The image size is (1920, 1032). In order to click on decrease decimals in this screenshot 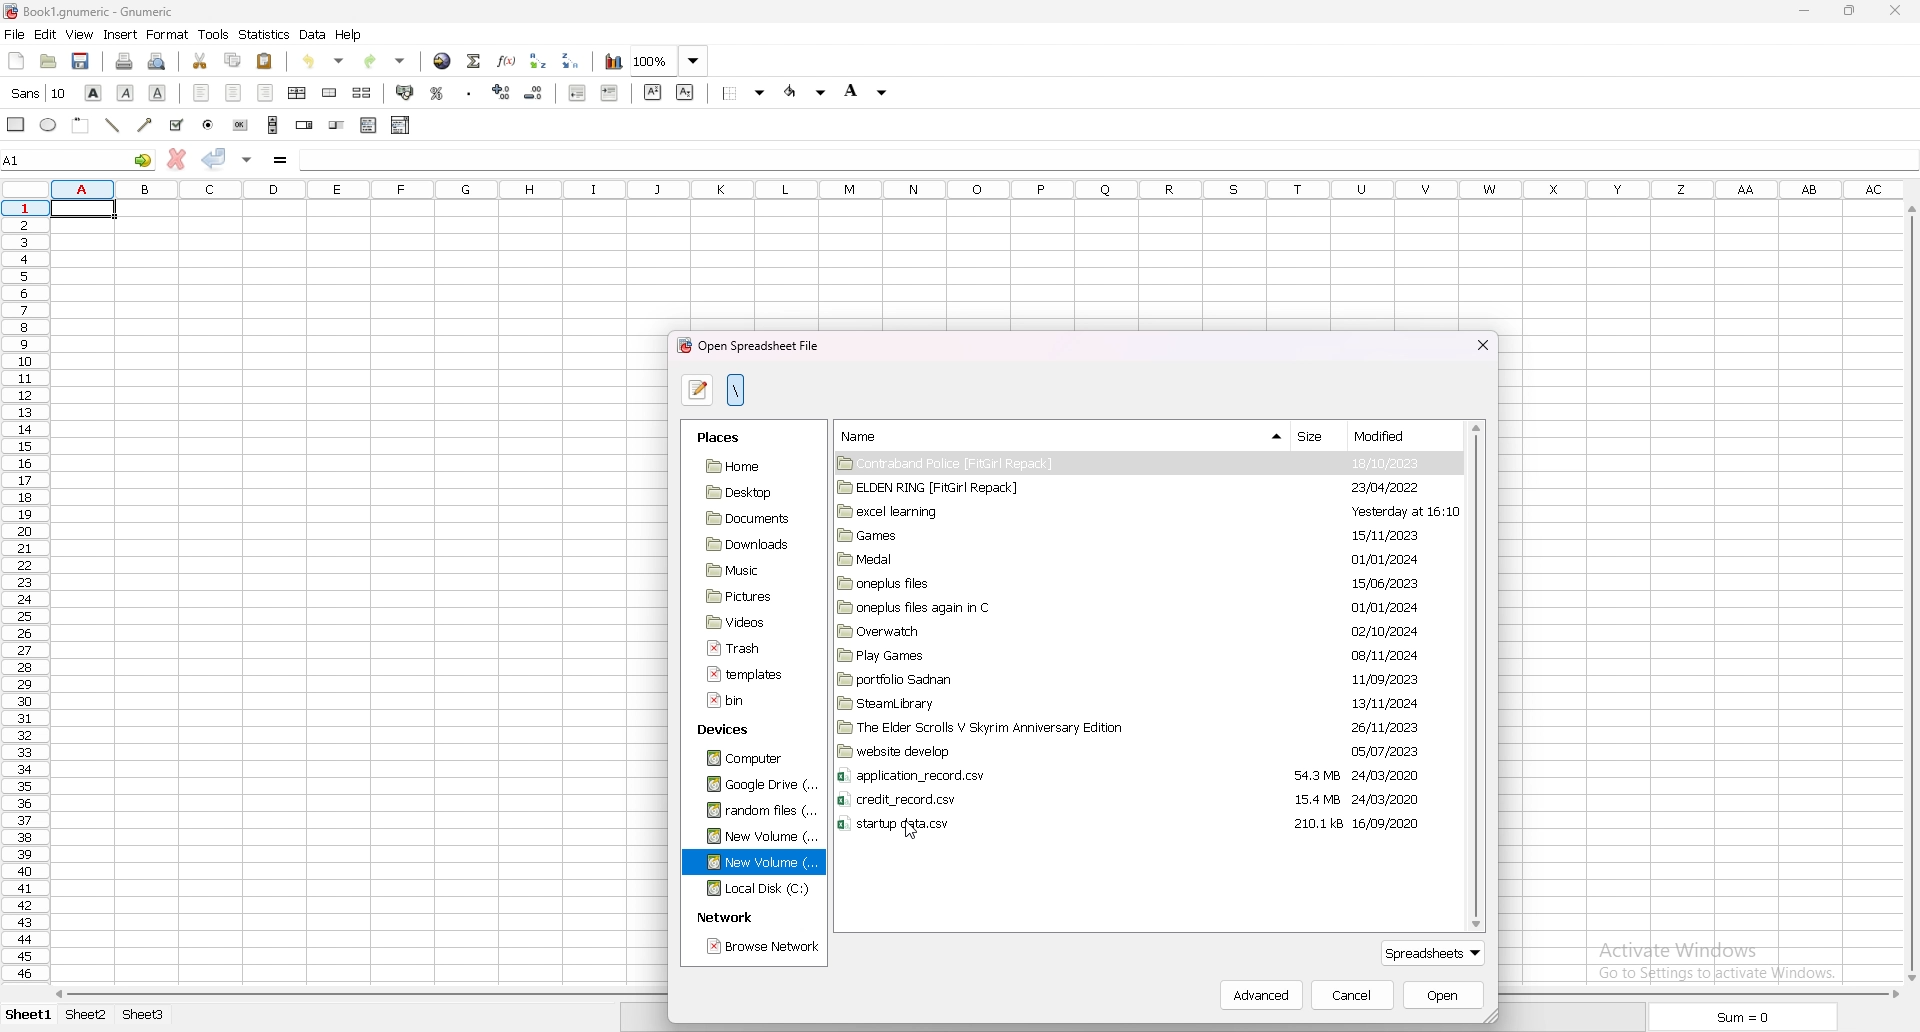, I will do `click(536, 92)`.